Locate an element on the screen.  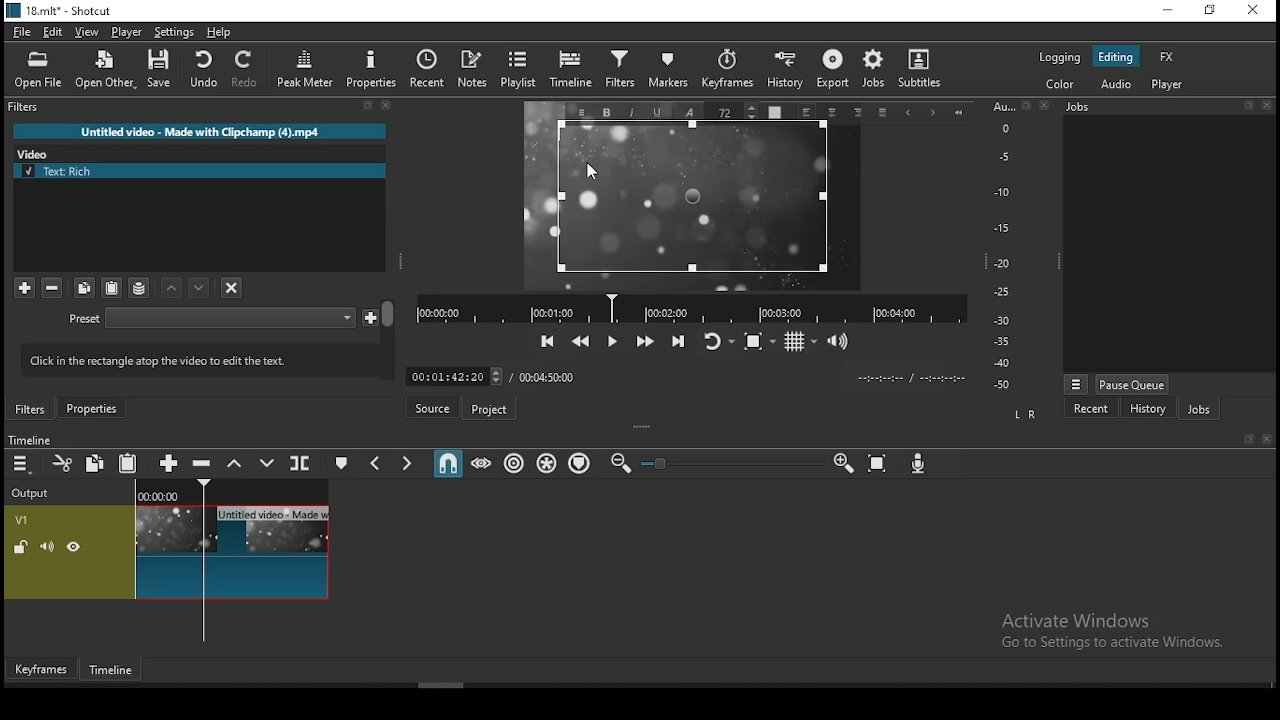
audio is located at coordinates (1115, 85).